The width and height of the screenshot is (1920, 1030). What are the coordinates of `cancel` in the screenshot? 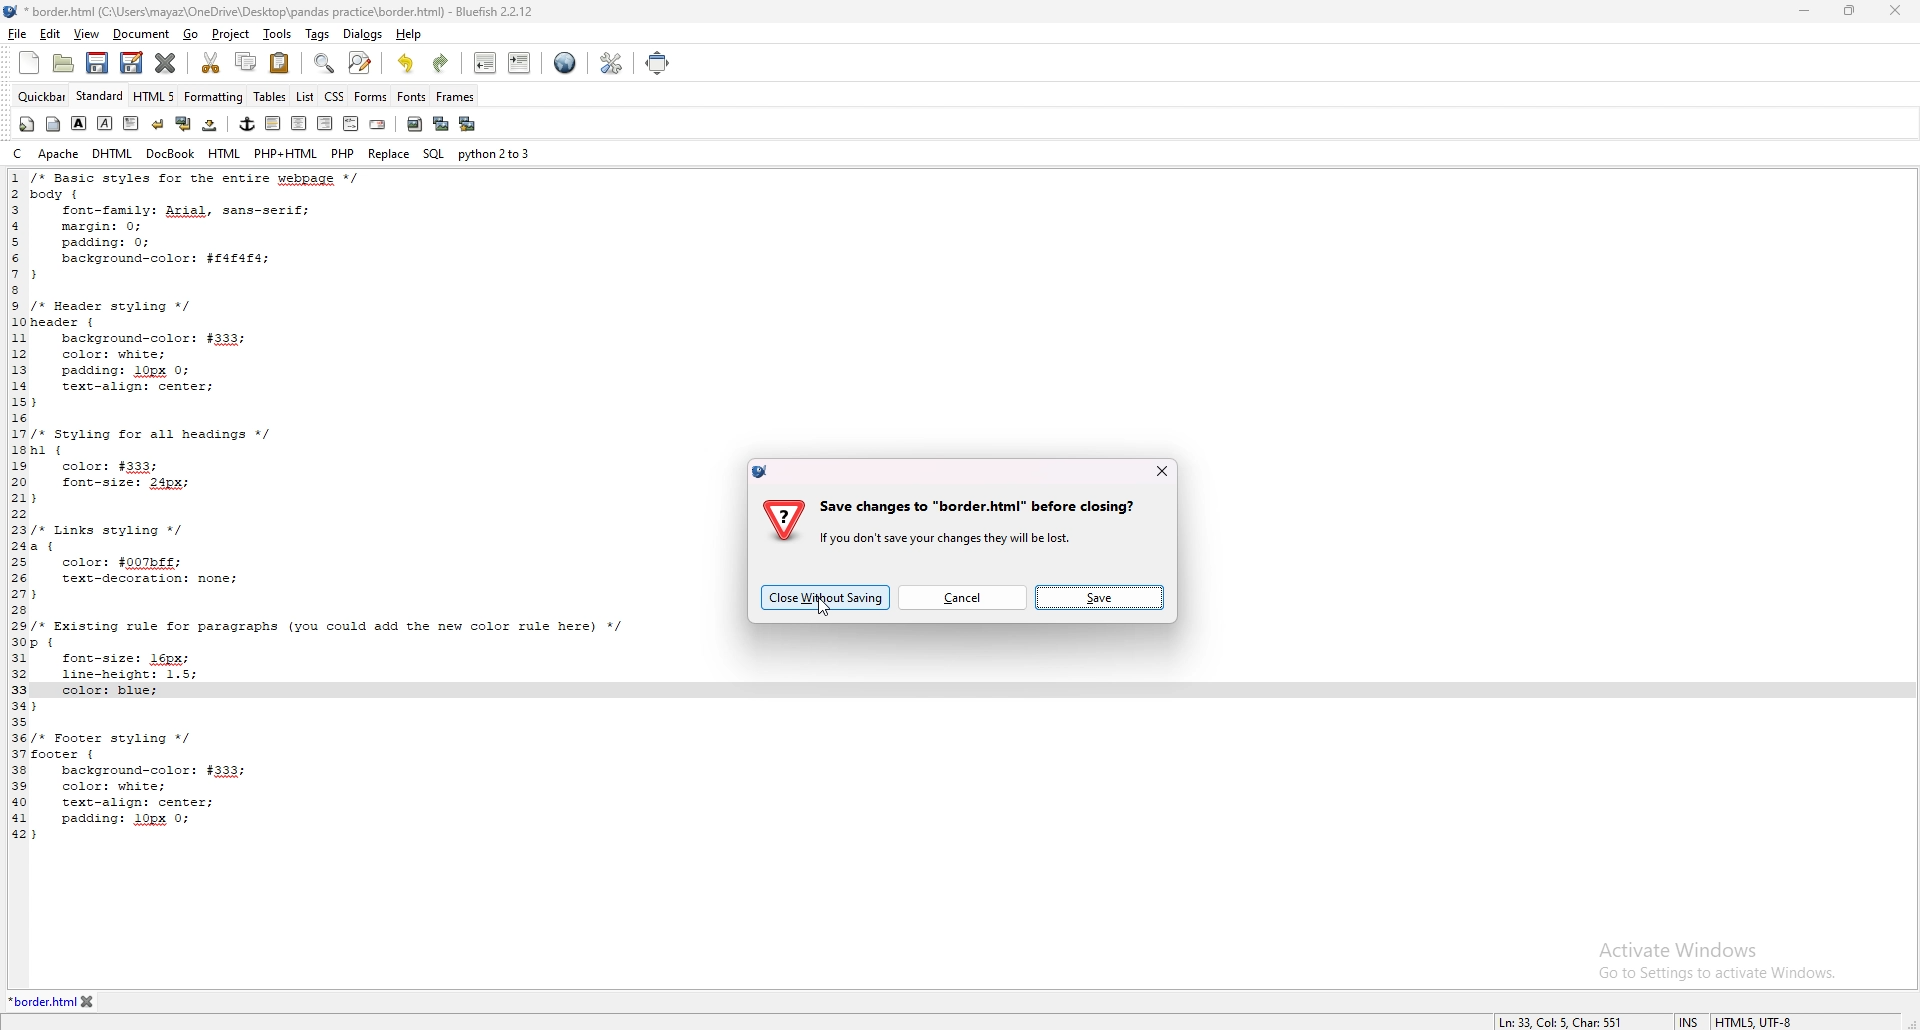 It's located at (961, 597).